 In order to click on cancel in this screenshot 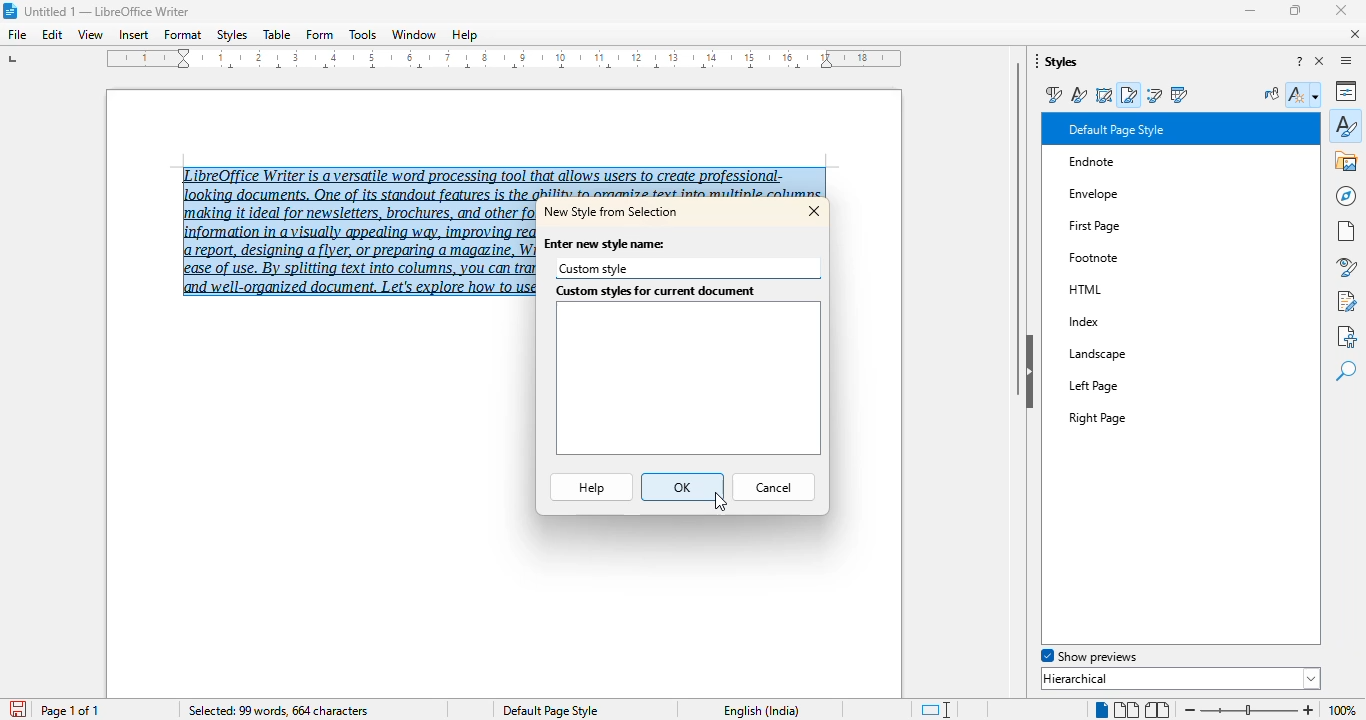, I will do `click(774, 488)`.